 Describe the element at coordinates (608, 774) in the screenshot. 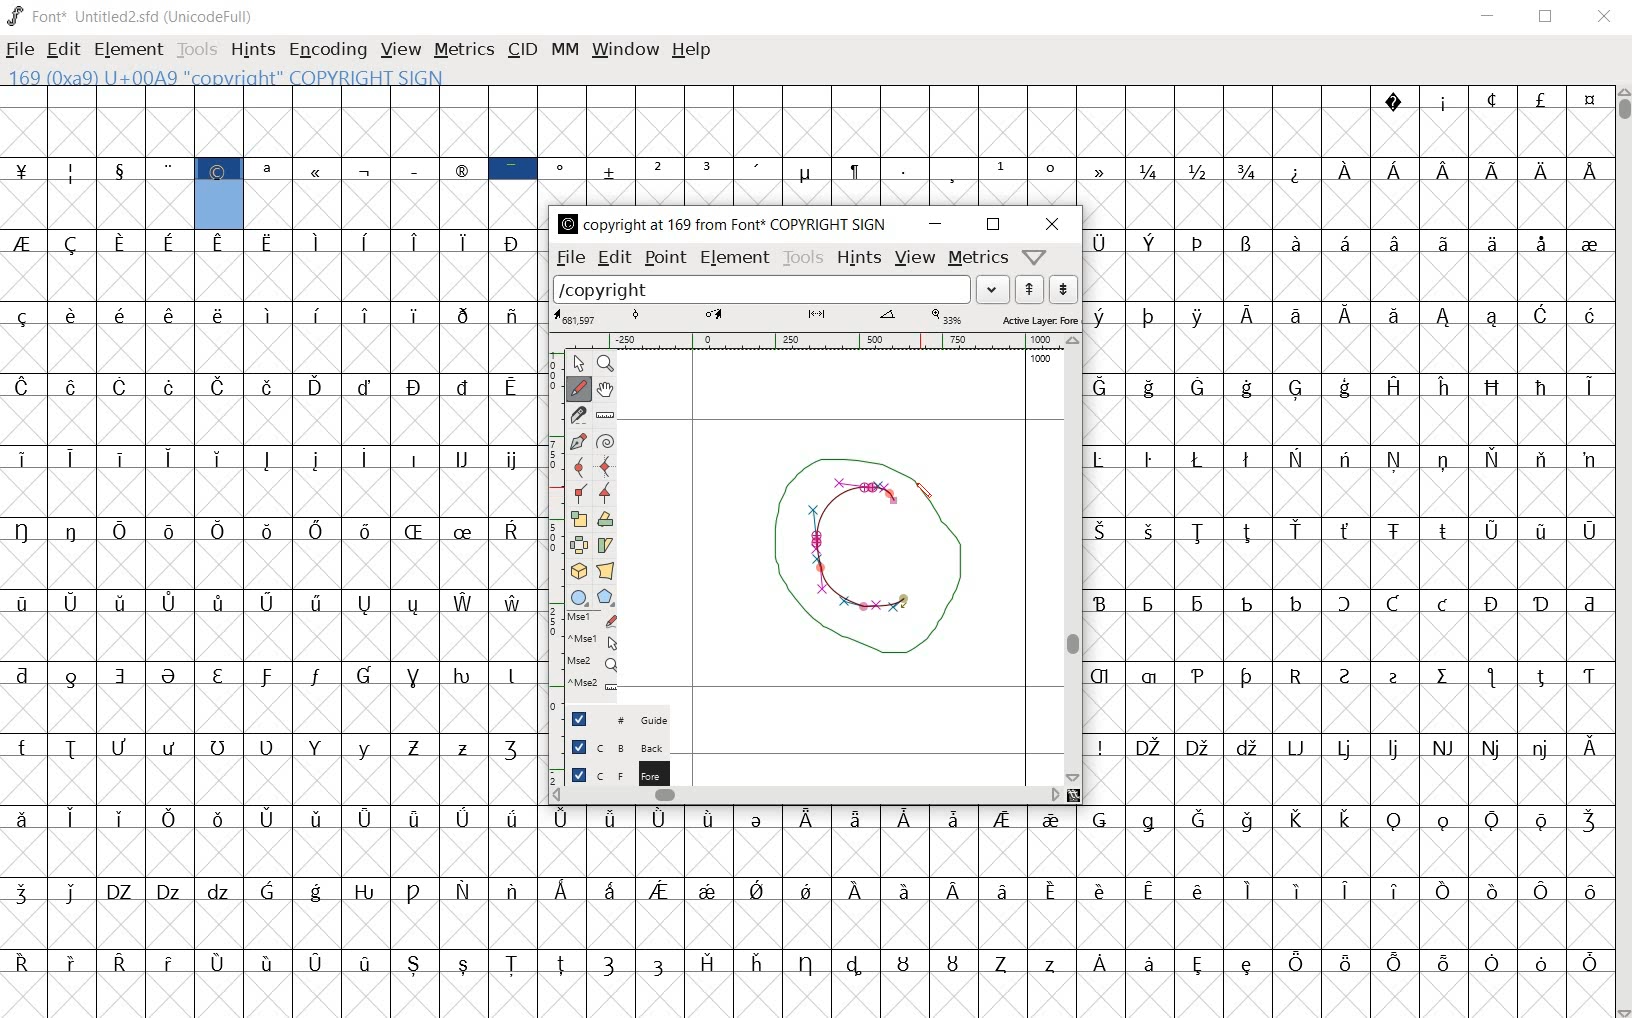

I see `foreground layer` at that location.